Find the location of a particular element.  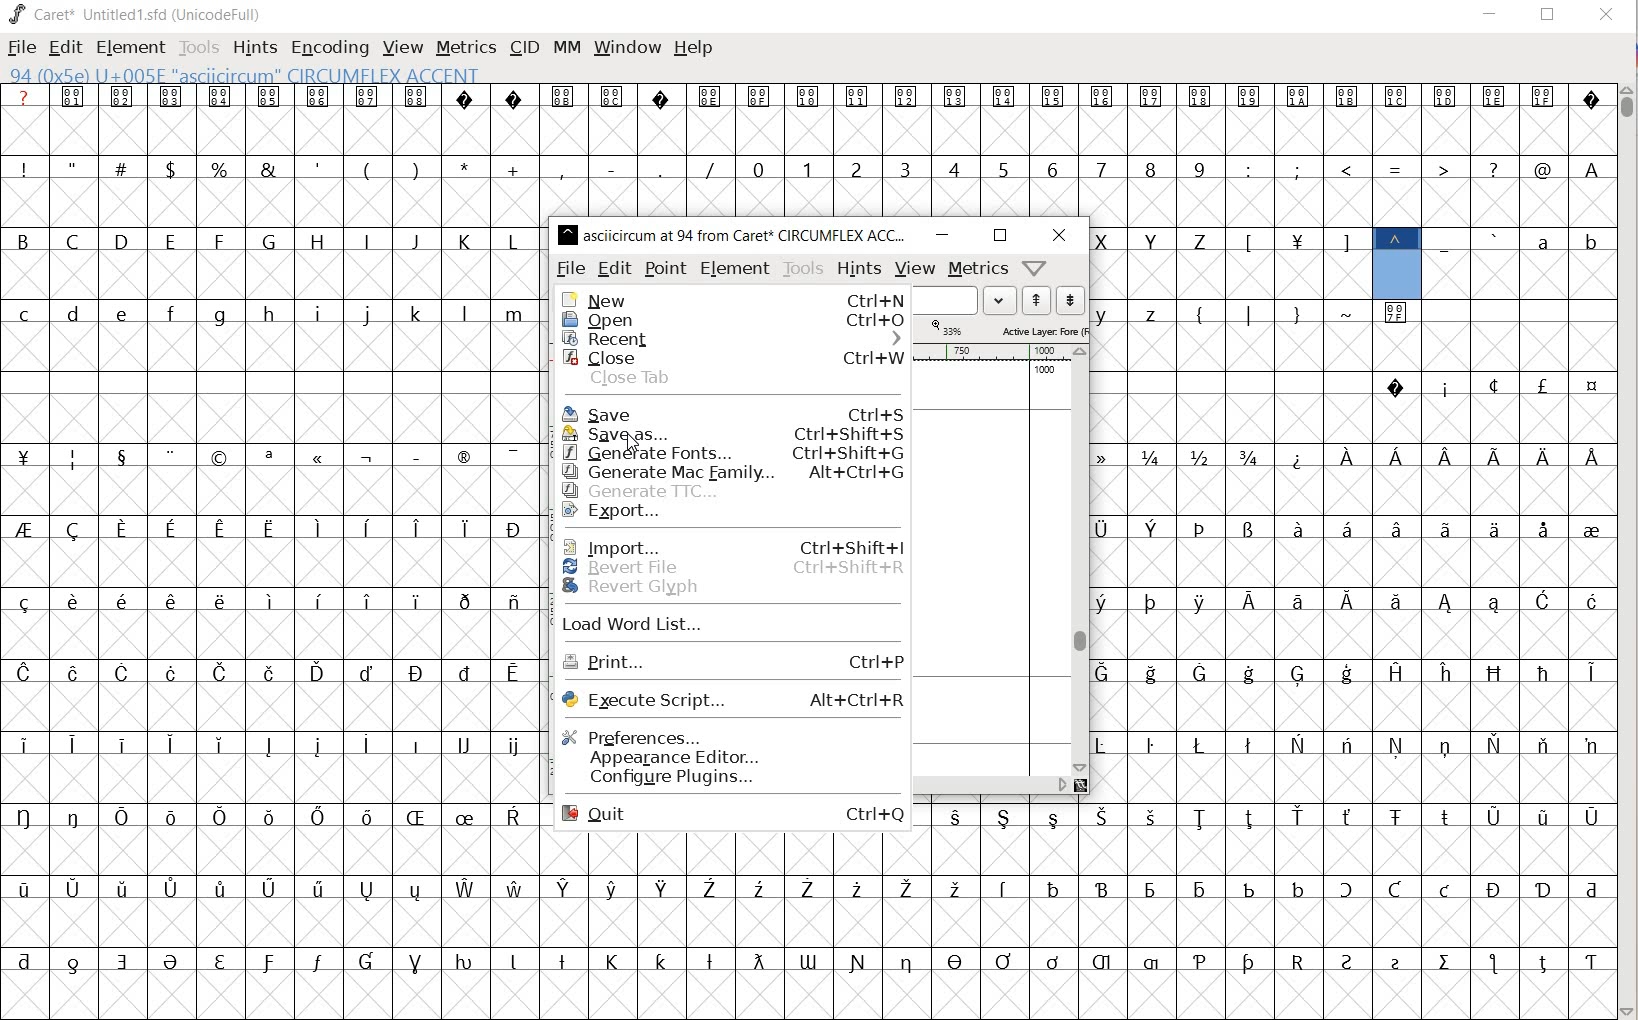

Save as is located at coordinates (732, 433).